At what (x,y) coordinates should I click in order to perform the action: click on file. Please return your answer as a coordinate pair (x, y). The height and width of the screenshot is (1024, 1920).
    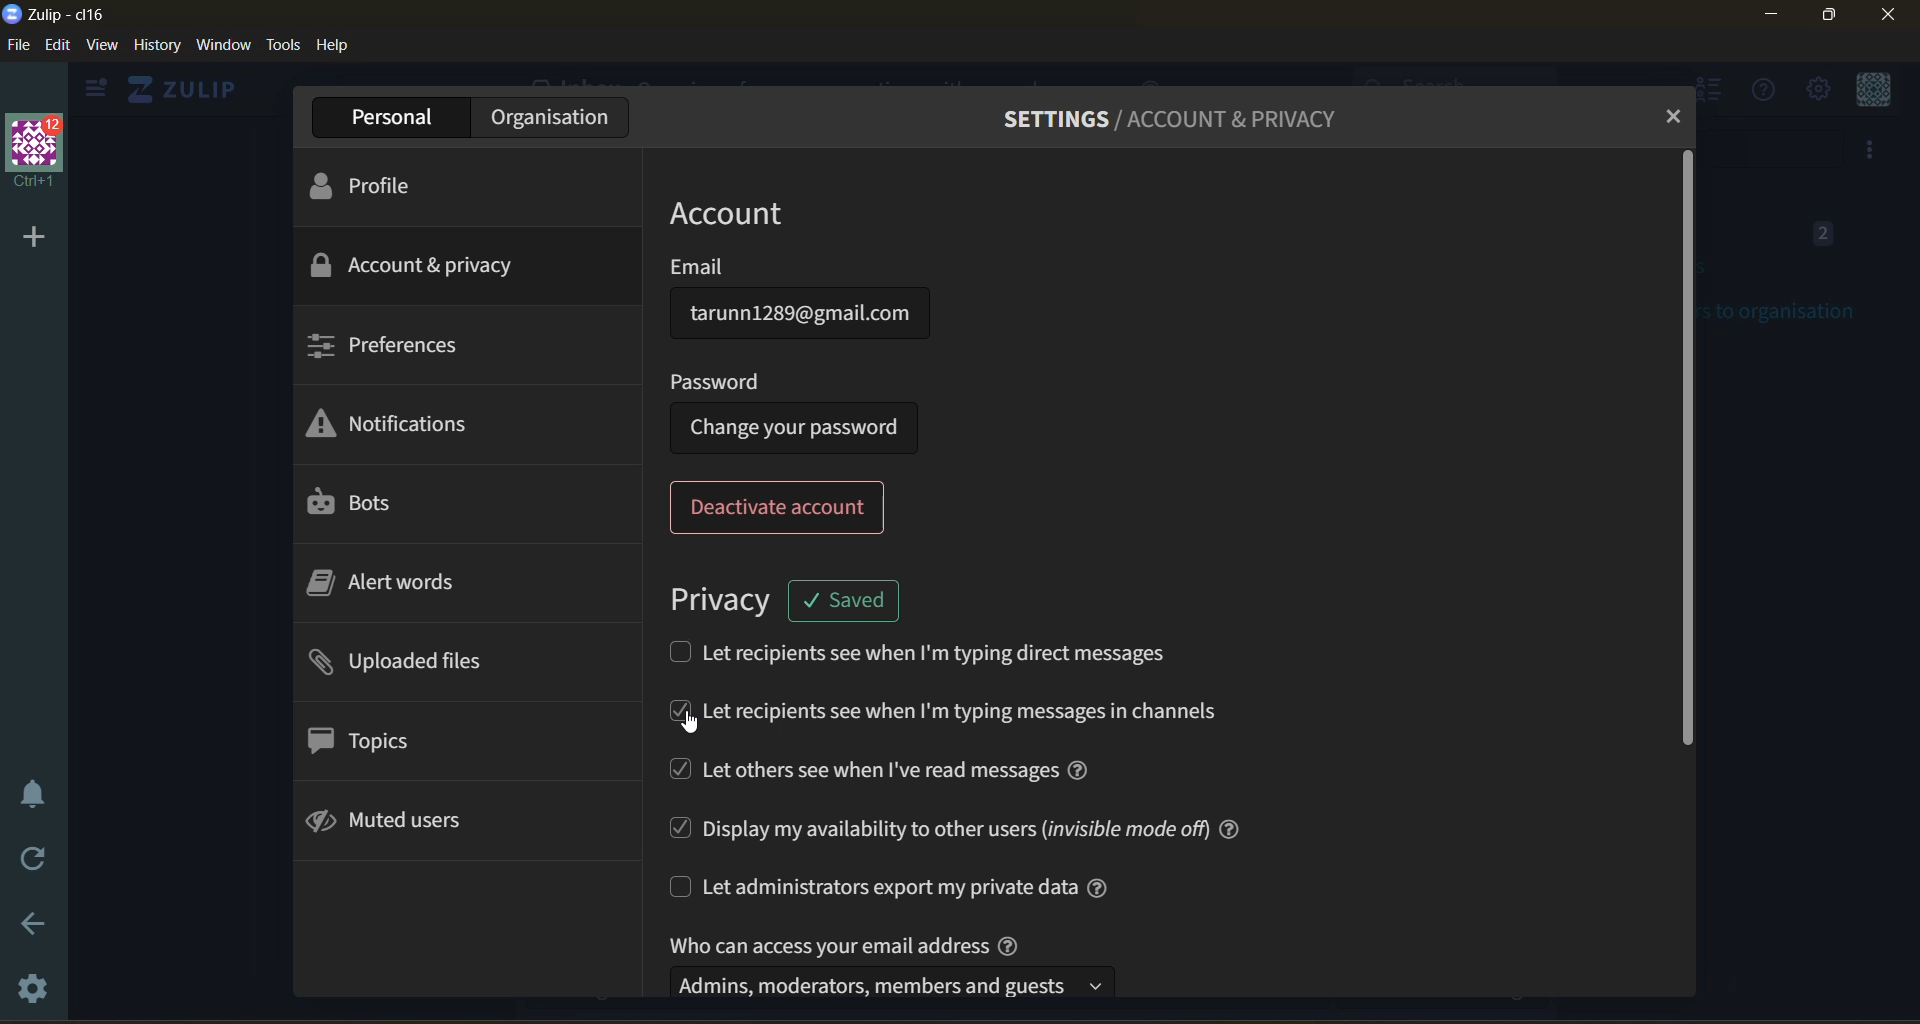
    Looking at the image, I should click on (17, 48).